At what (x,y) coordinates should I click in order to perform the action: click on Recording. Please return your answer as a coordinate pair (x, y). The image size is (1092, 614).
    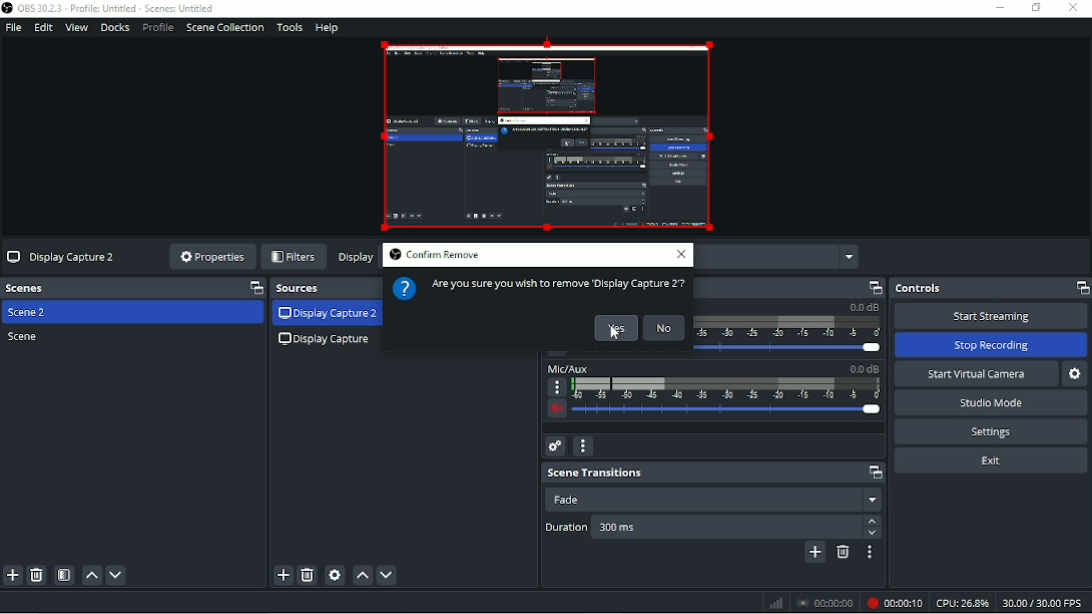
    Looking at the image, I should click on (895, 603).